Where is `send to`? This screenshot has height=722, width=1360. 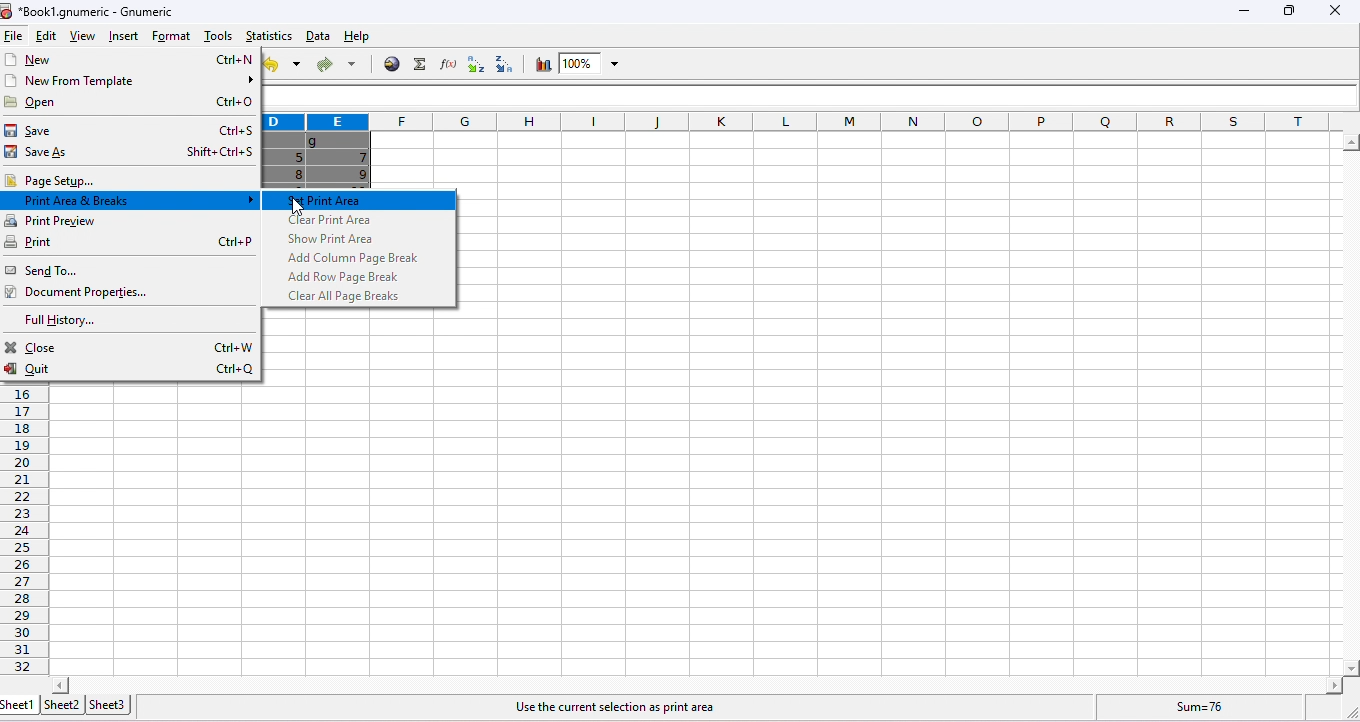 send to is located at coordinates (88, 270).